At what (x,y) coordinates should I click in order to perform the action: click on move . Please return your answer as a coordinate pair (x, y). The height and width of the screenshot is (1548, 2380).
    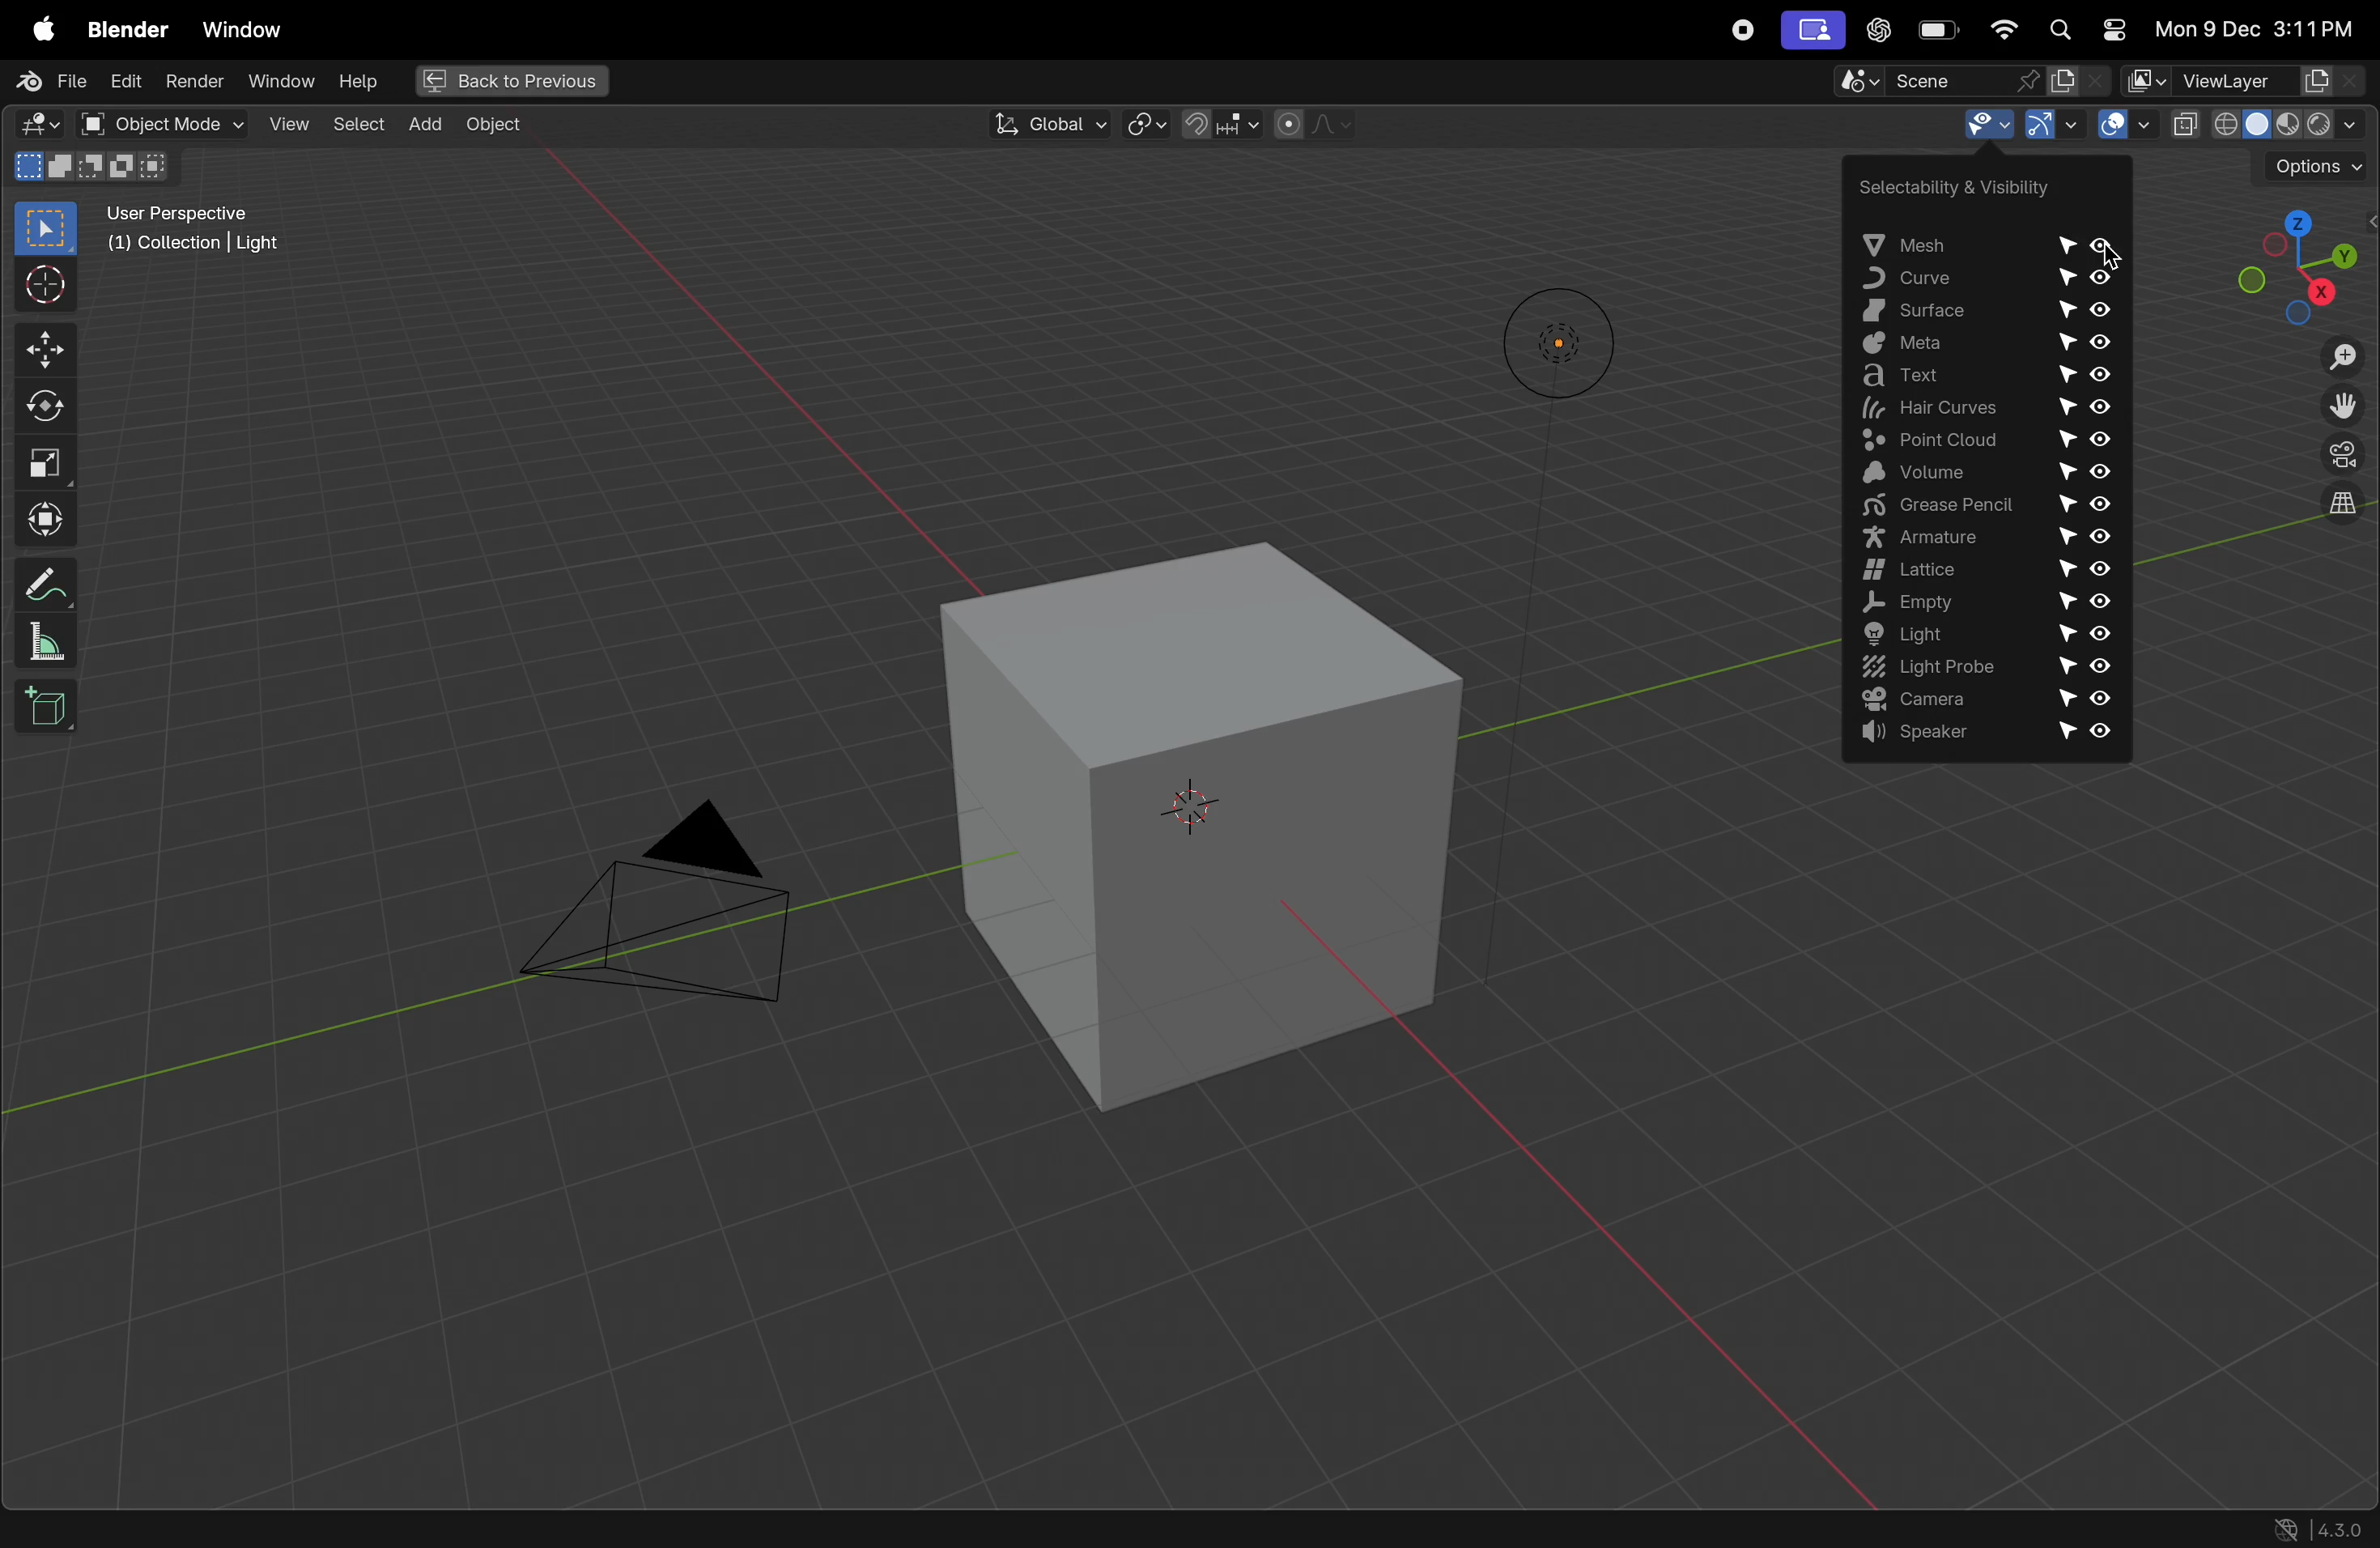
    Looking at the image, I should click on (42, 351).